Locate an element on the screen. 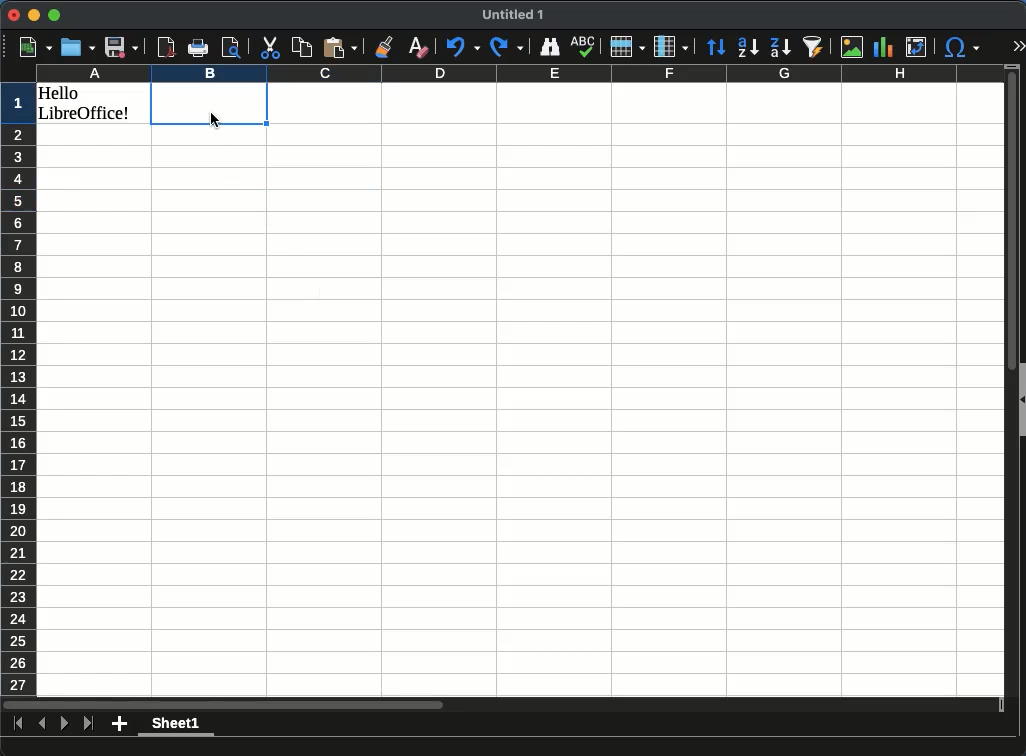 The height and width of the screenshot is (756, 1026). scroll is located at coordinates (1005, 381).